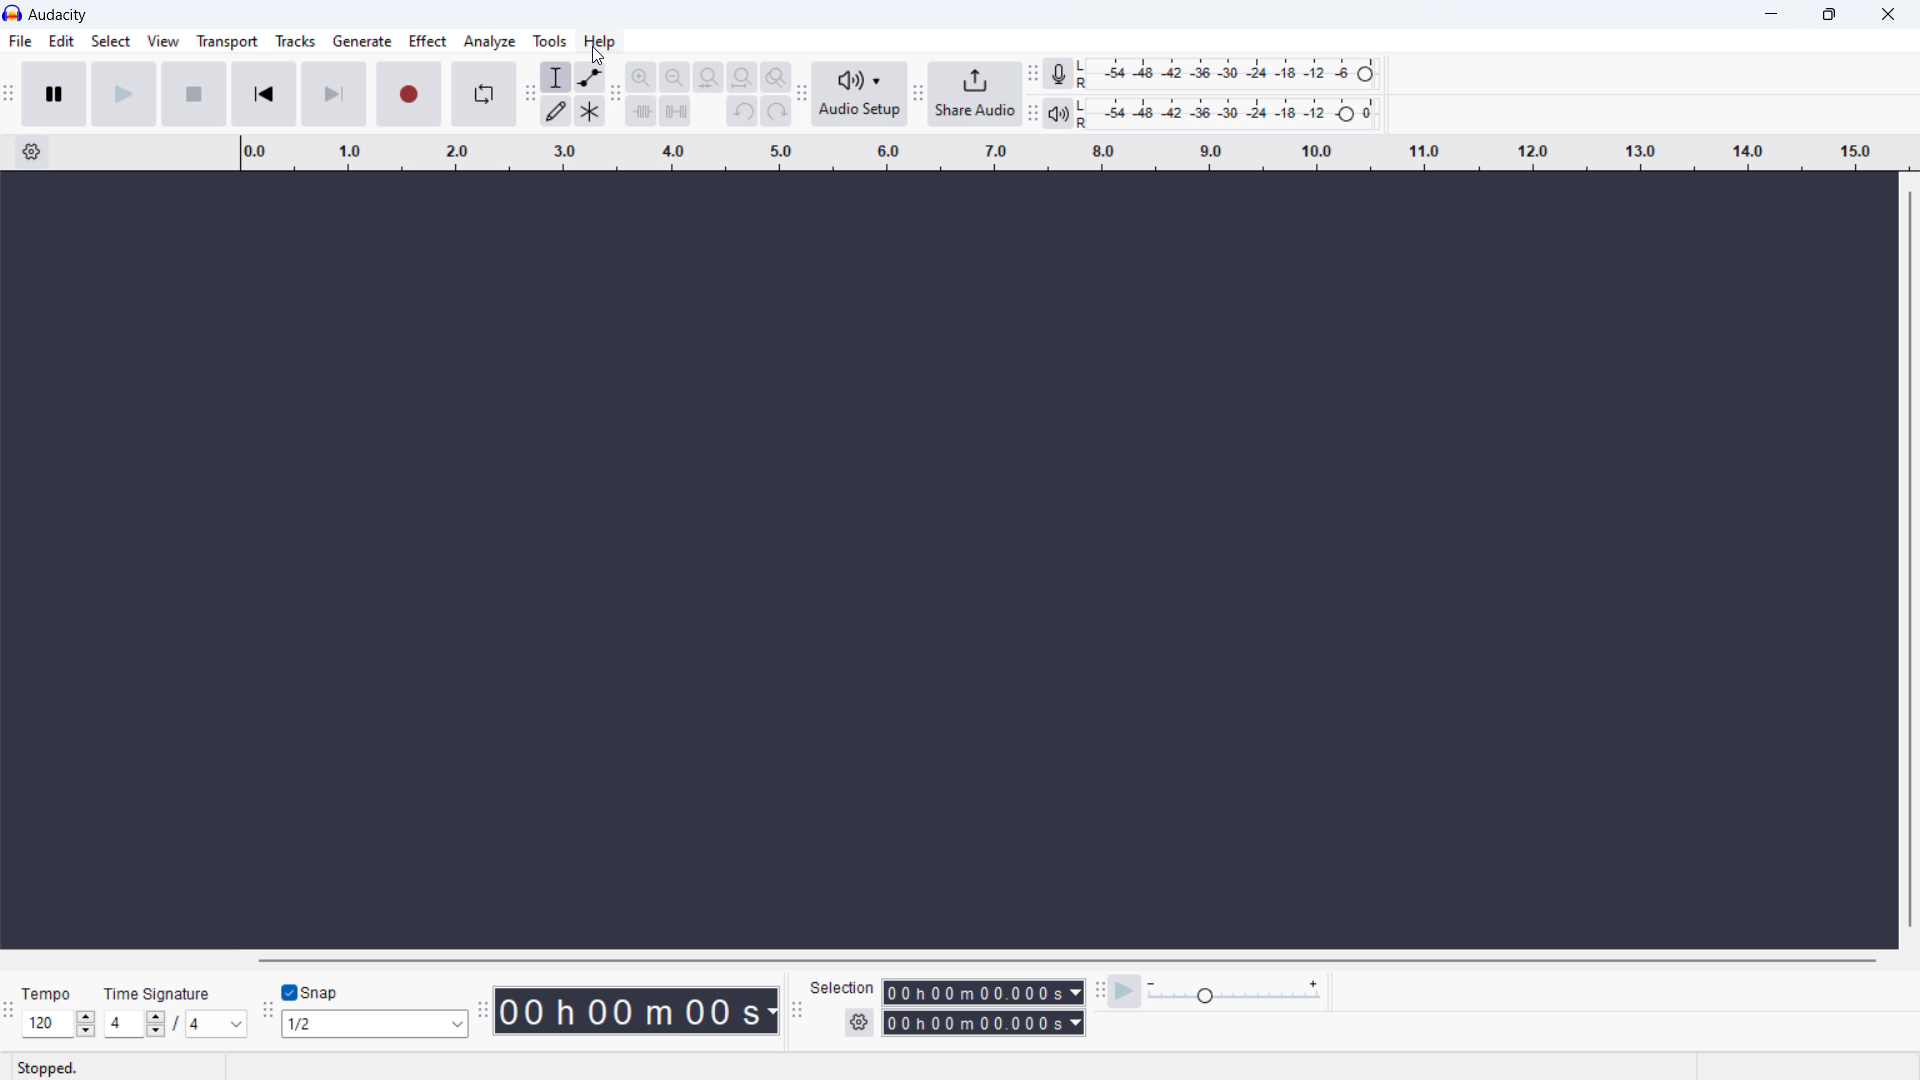  What do you see at coordinates (1228, 113) in the screenshot?
I see `playback level` at bounding box center [1228, 113].